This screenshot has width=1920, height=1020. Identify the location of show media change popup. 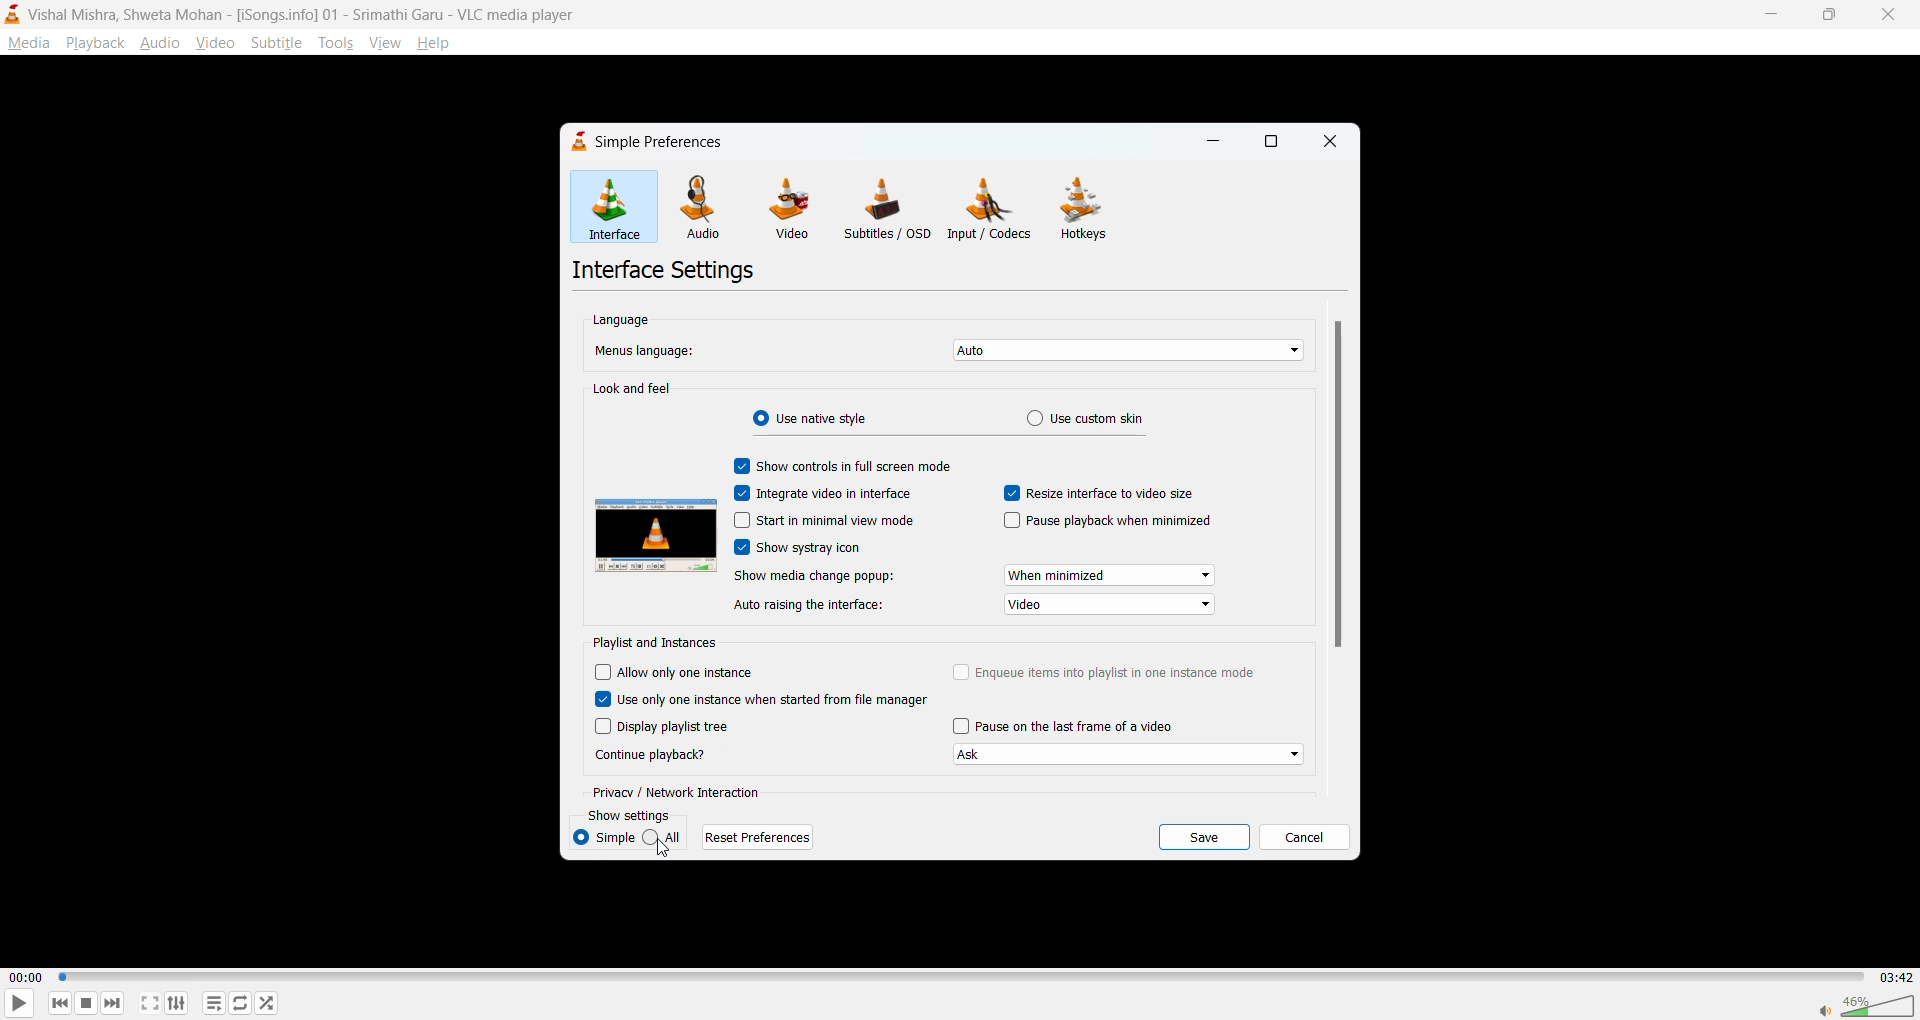
(812, 576).